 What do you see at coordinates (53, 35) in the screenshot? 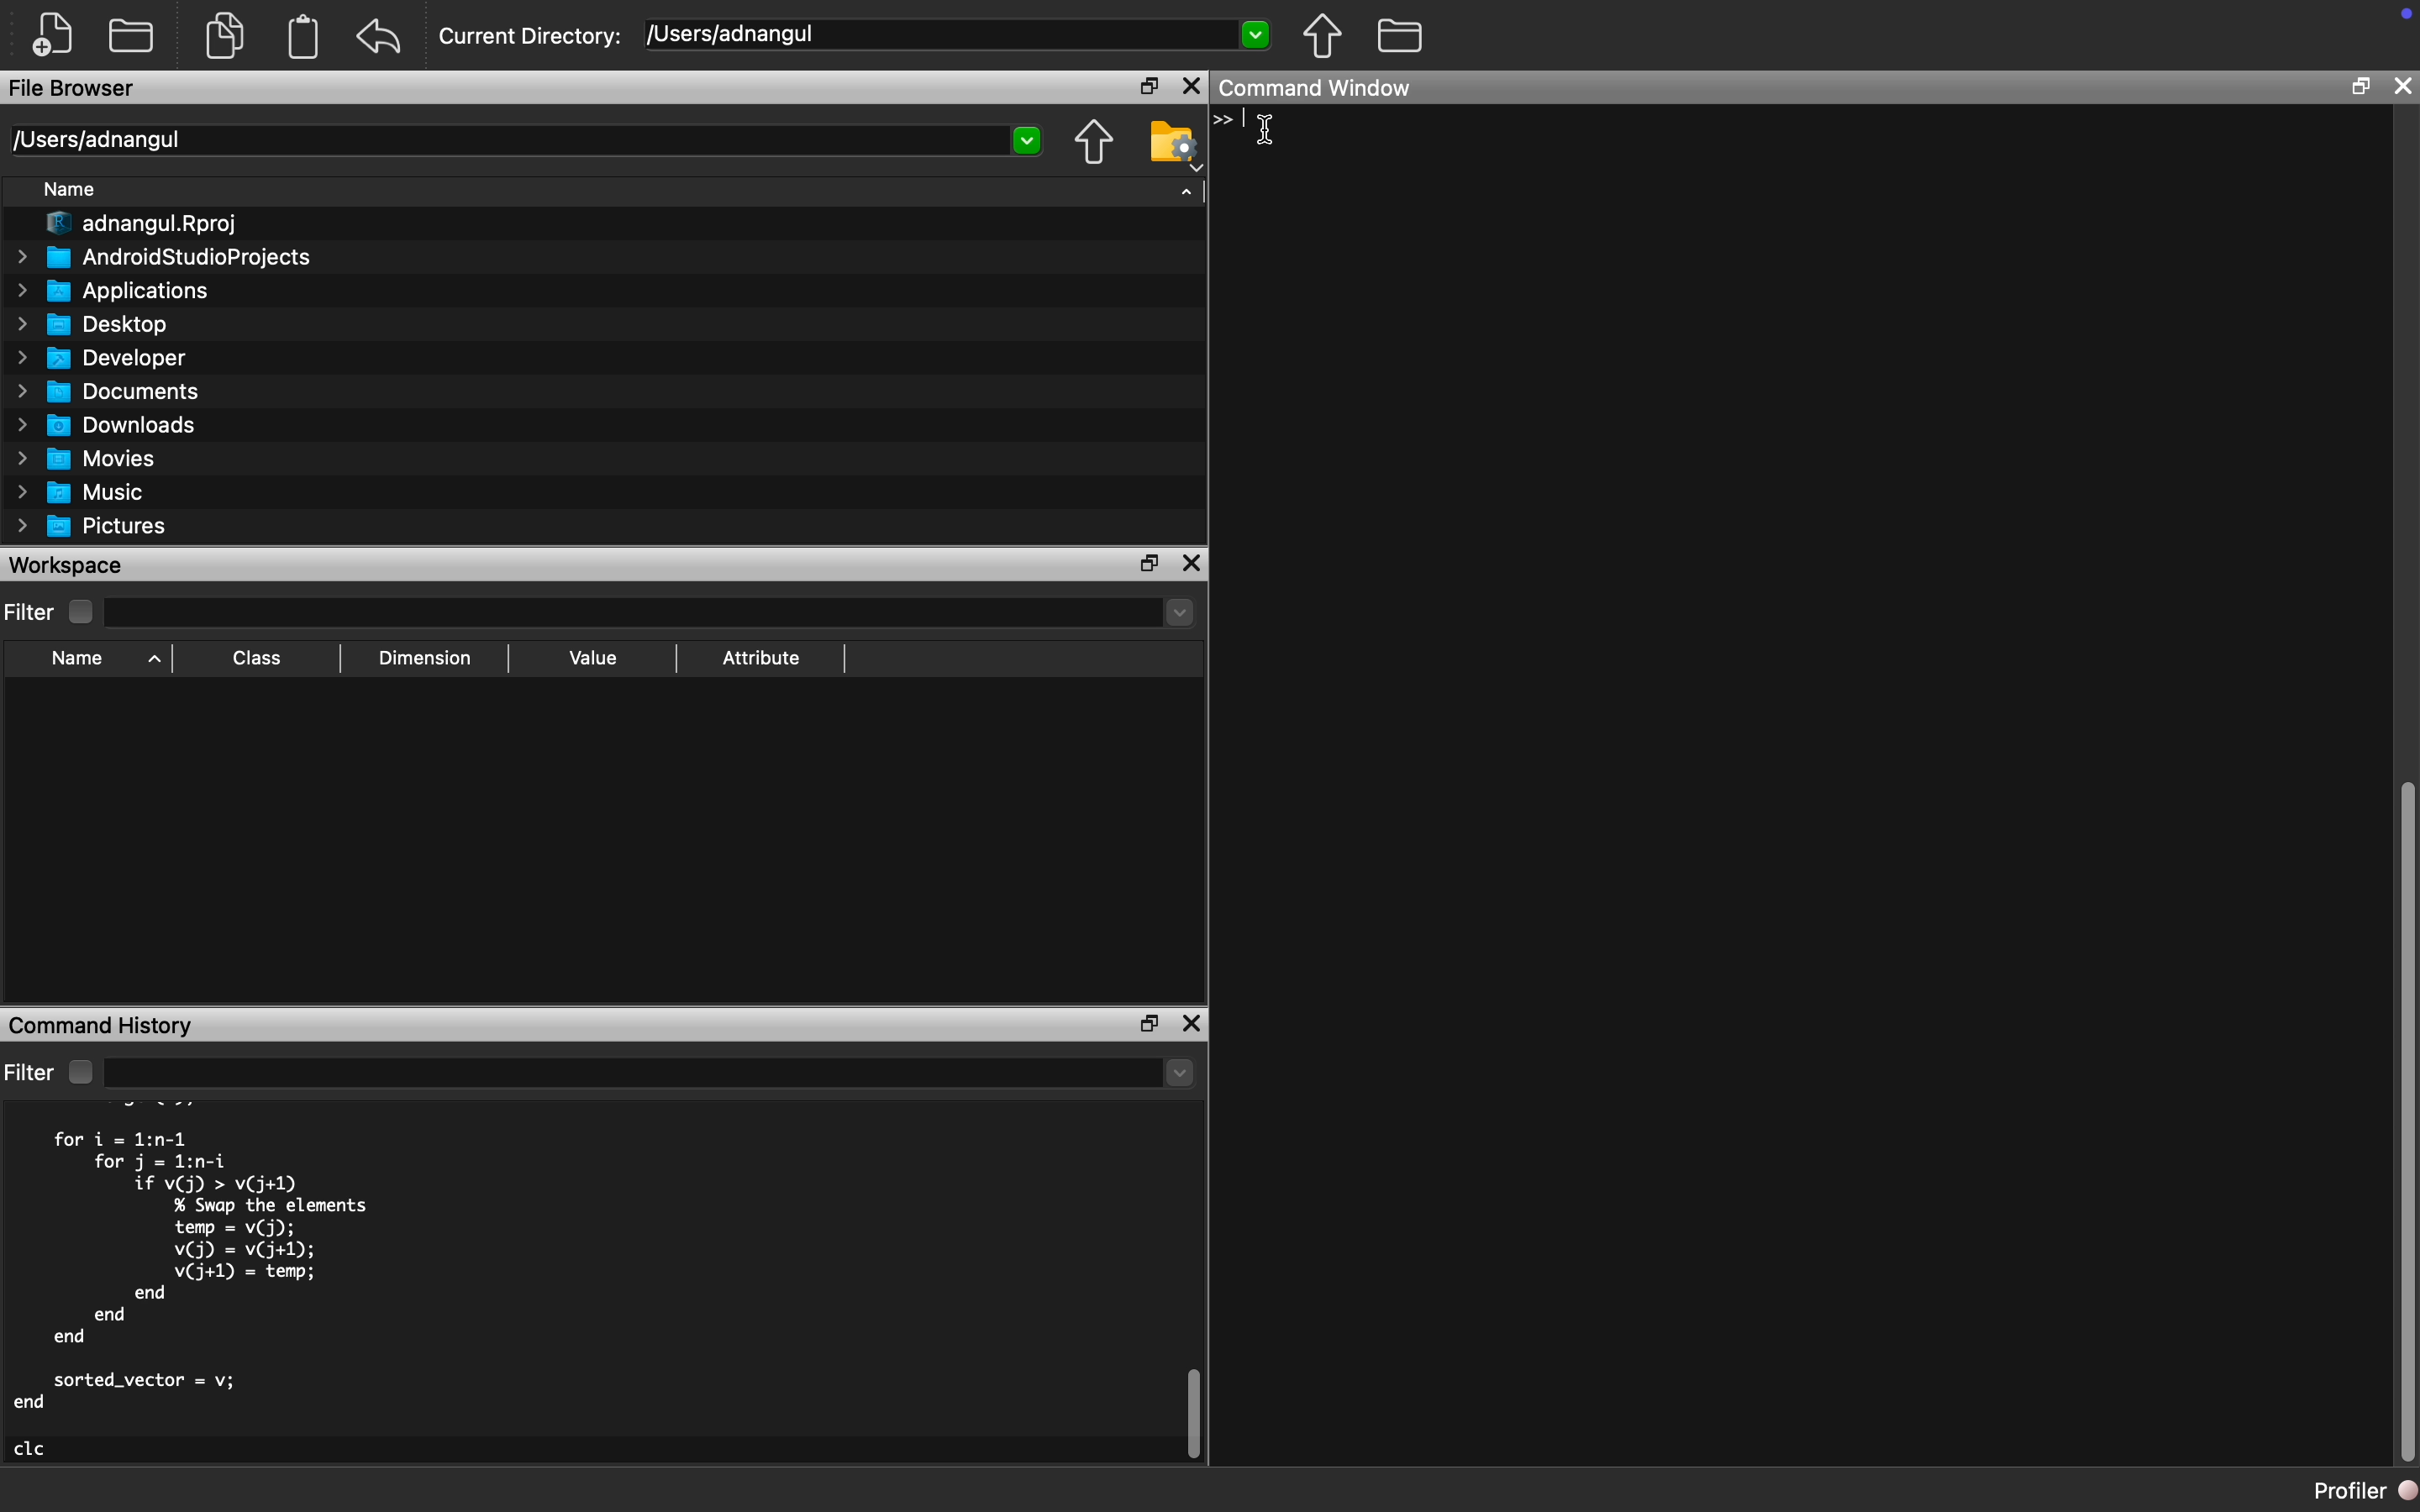
I see `New Document` at bounding box center [53, 35].